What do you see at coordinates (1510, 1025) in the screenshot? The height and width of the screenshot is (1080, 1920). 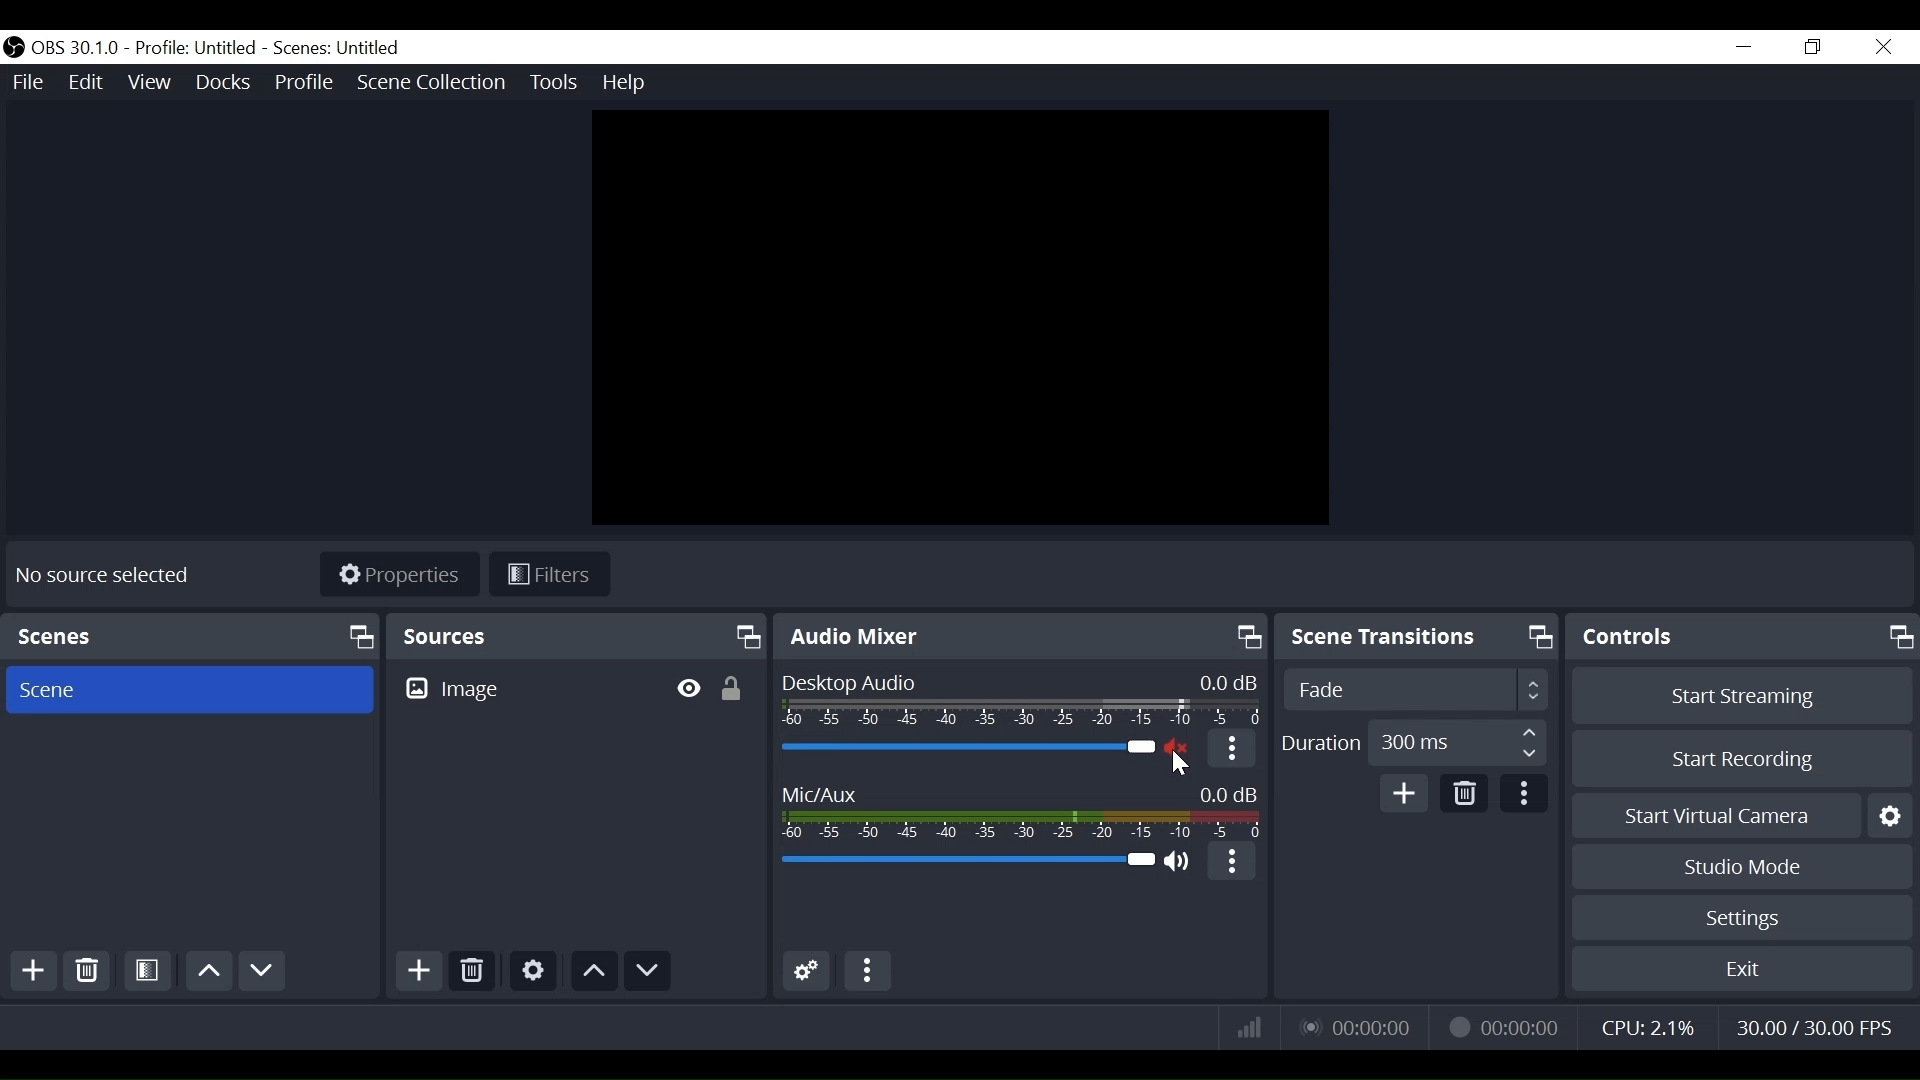 I see `Recording` at bounding box center [1510, 1025].